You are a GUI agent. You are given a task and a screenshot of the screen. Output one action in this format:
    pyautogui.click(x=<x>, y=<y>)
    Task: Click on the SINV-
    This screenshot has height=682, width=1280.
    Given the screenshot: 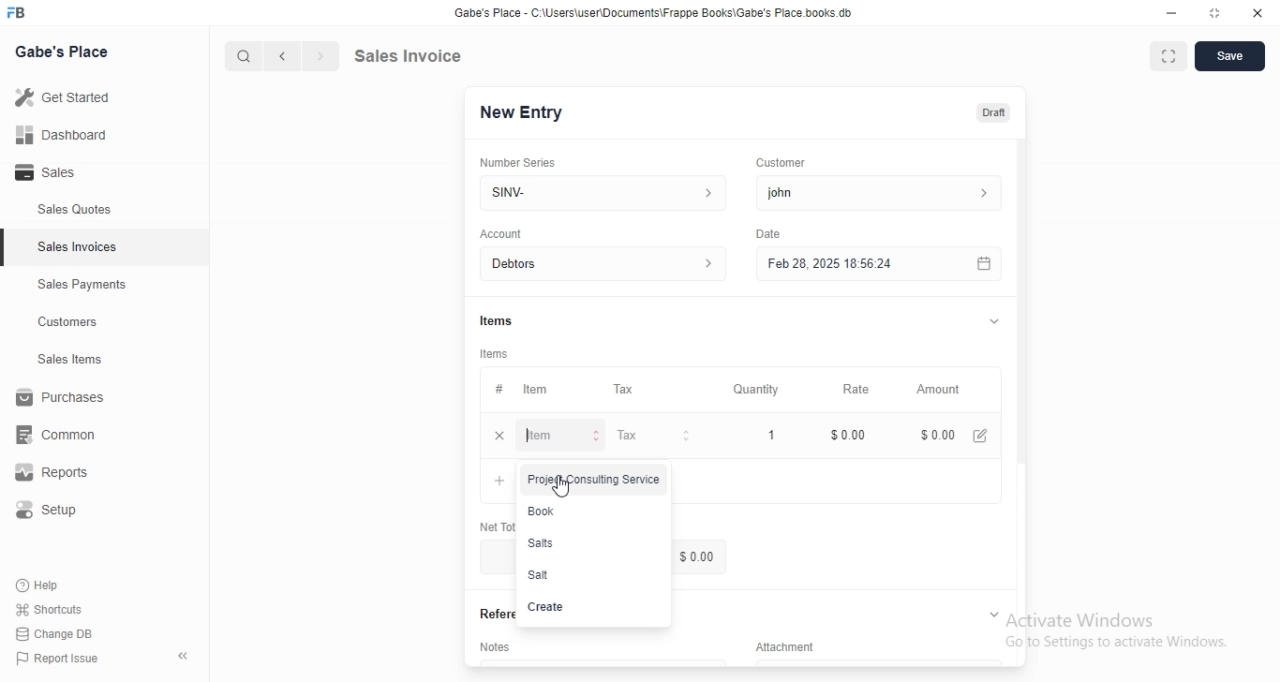 What is the action you would take?
    pyautogui.click(x=602, y=191)
    